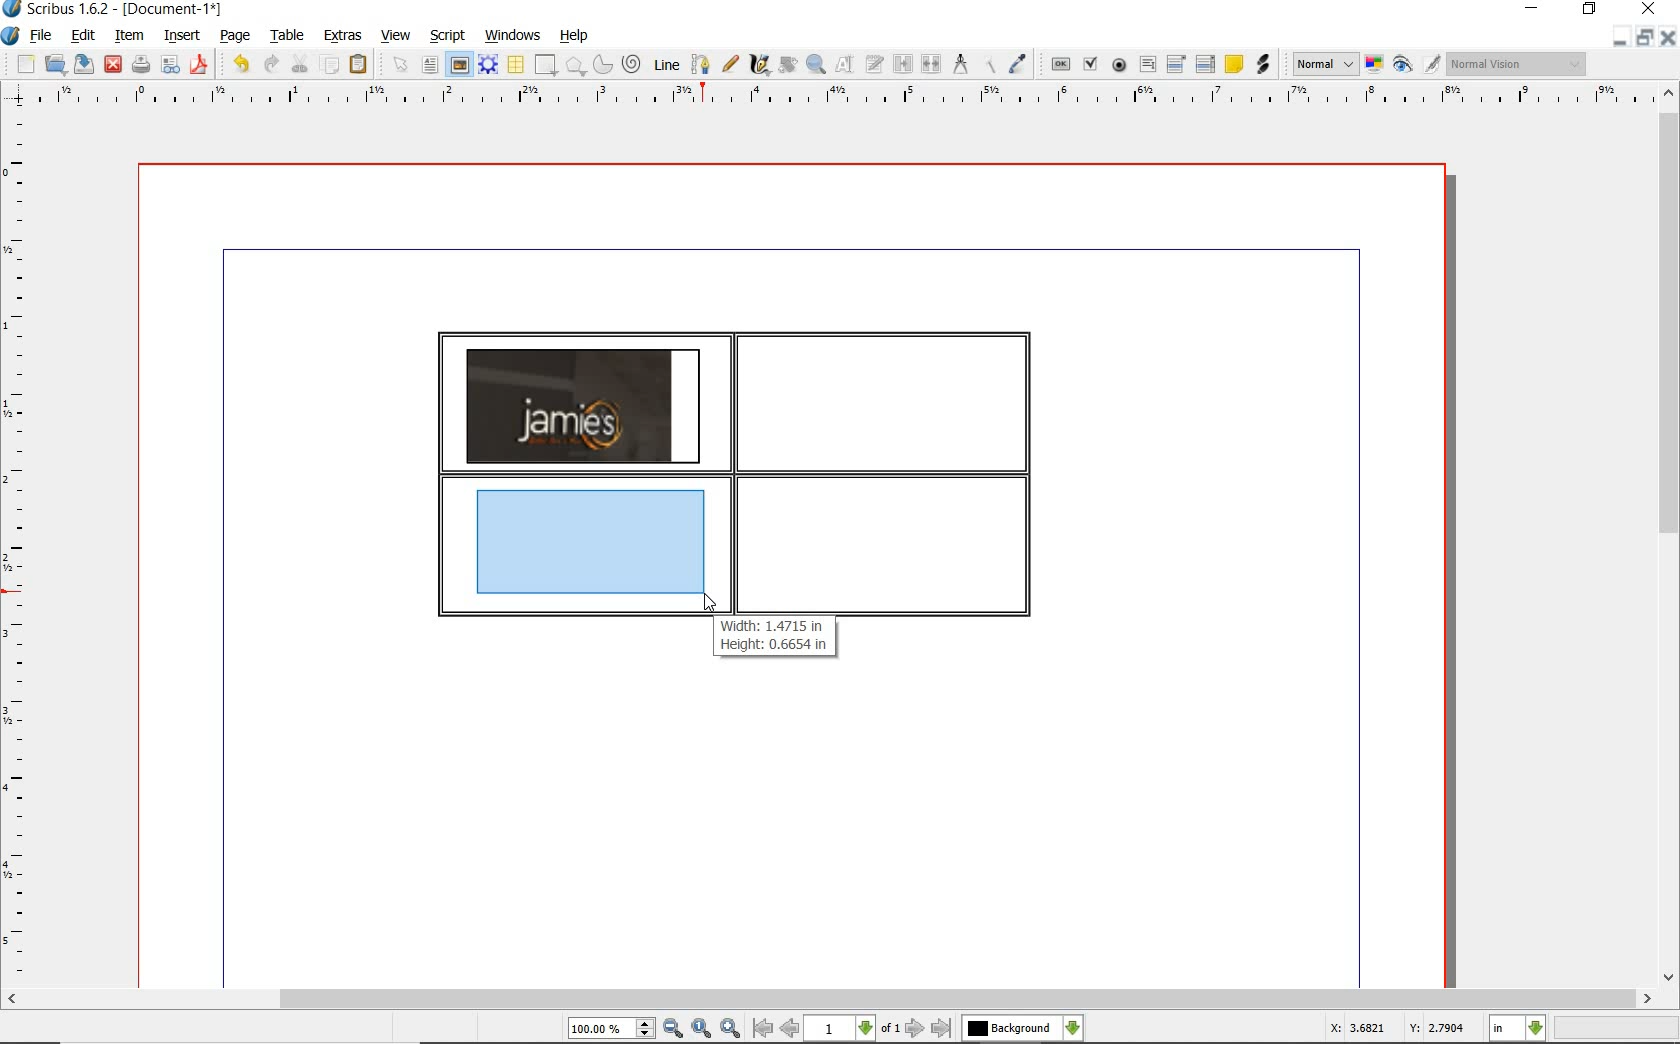  Describe the element at coordinates (1235, 65) in the screenshot. I see `text annotation` at that location.